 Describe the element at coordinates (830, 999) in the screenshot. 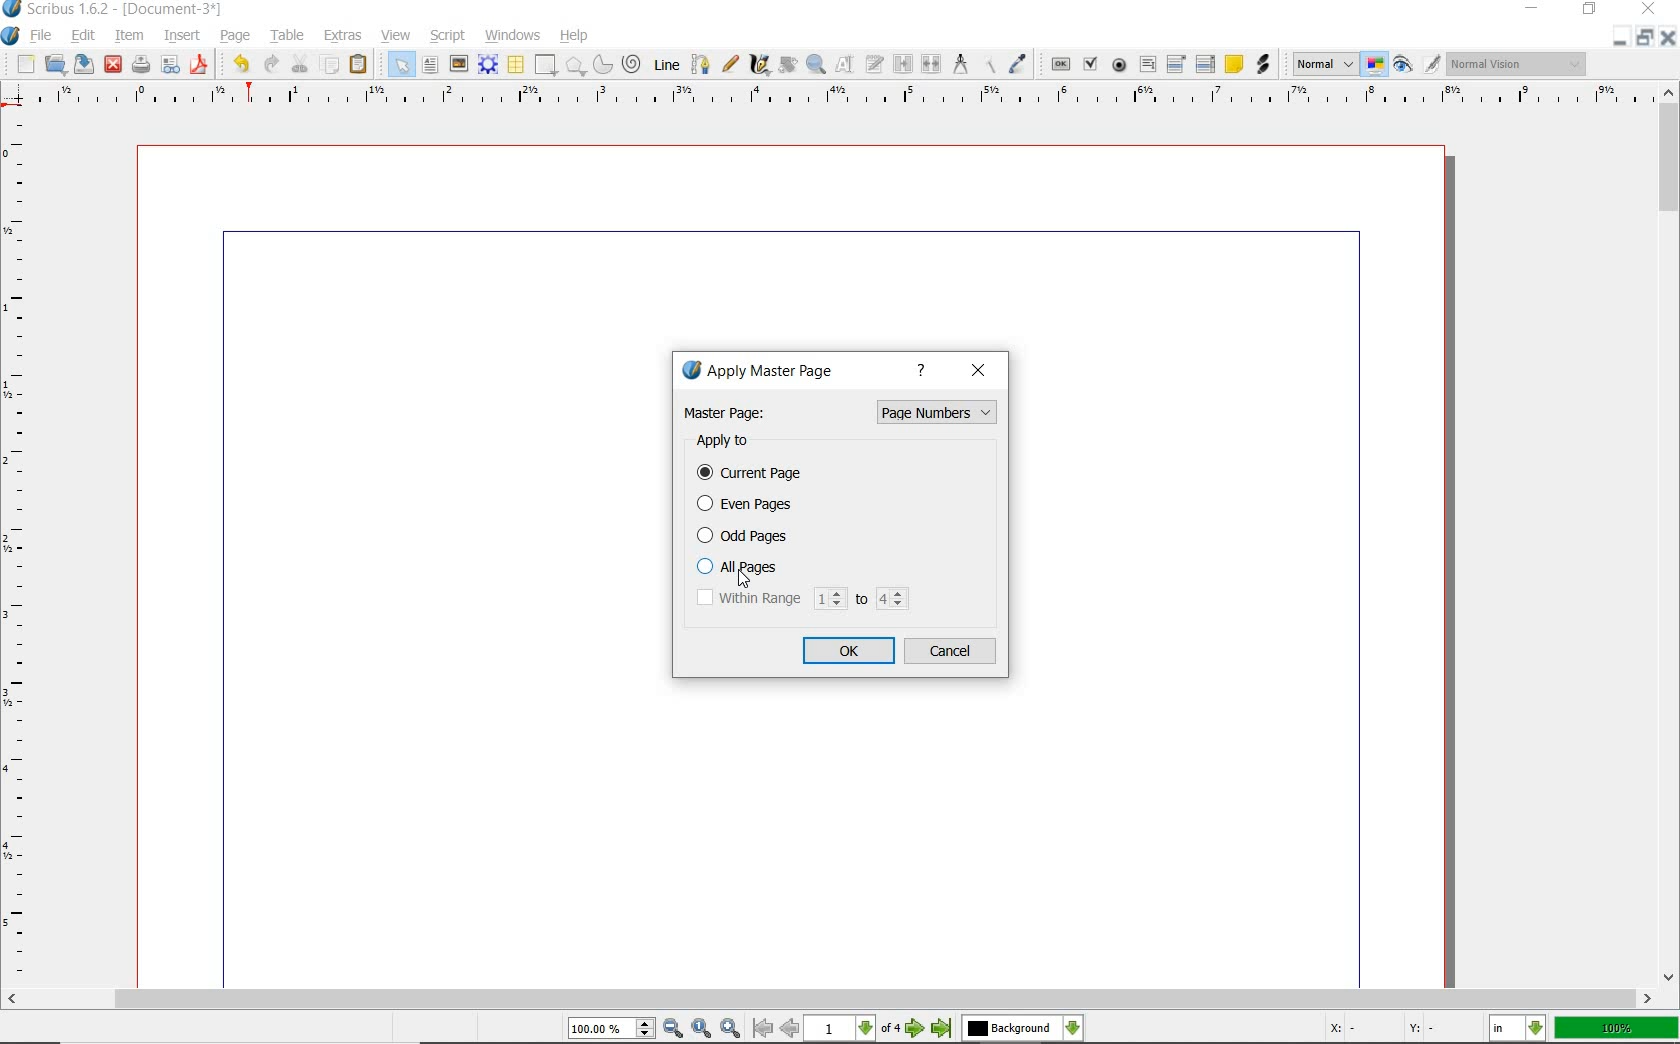

I see `scrollbar` at that location.